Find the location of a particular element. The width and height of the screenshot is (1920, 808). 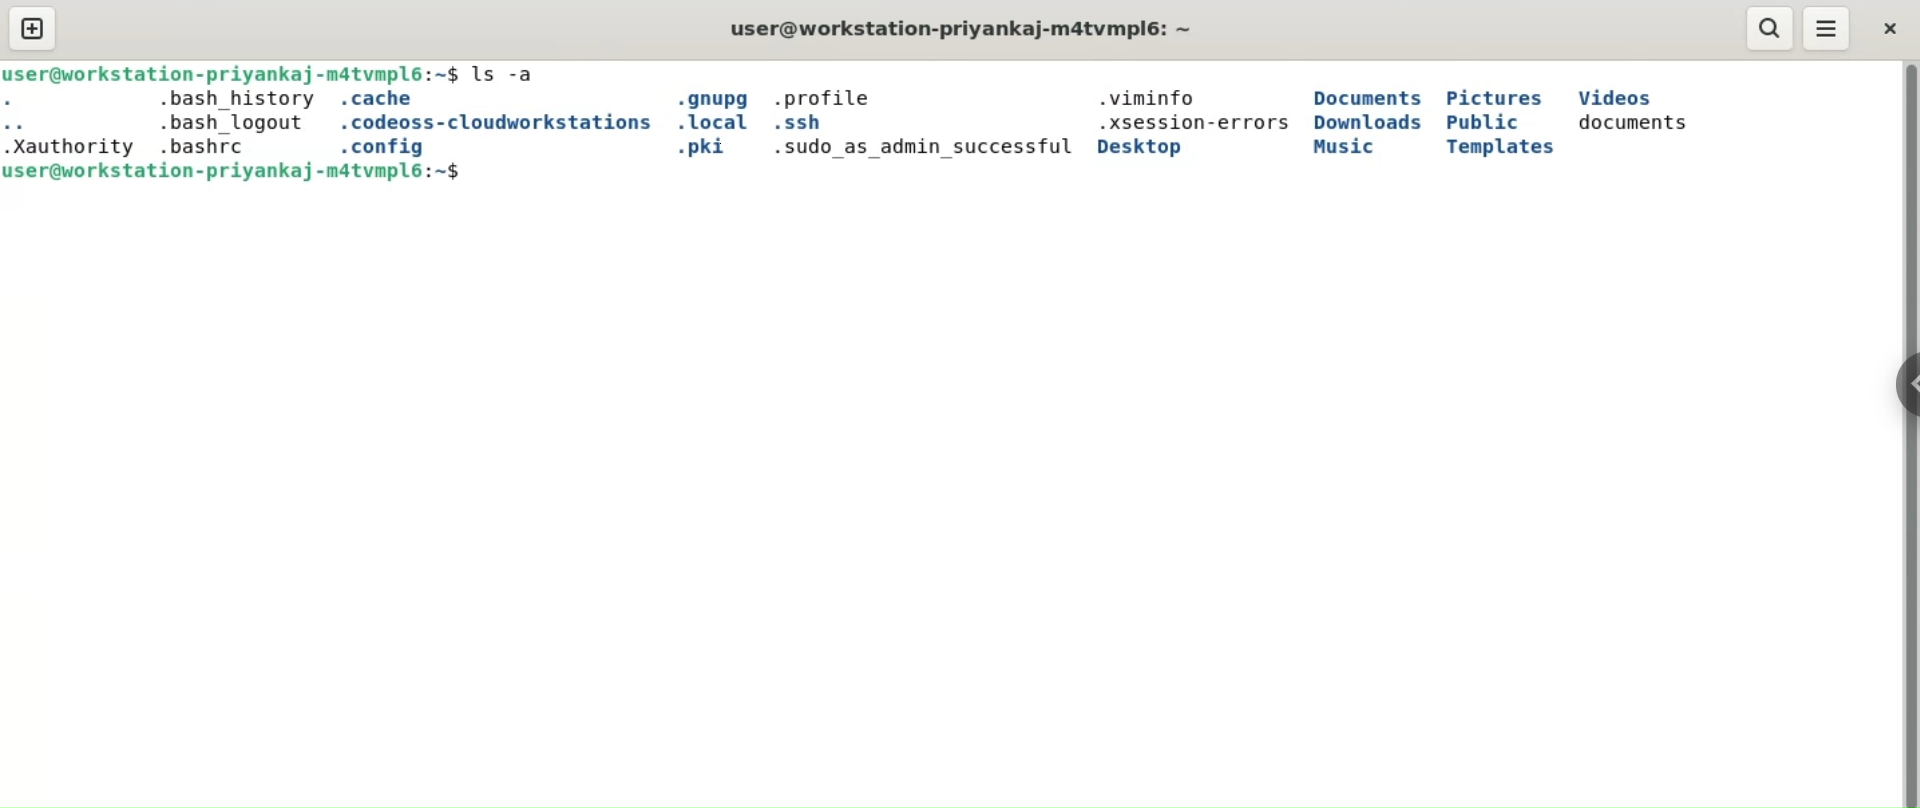

vertical scroll bar is located at coordinates (1907, 431).